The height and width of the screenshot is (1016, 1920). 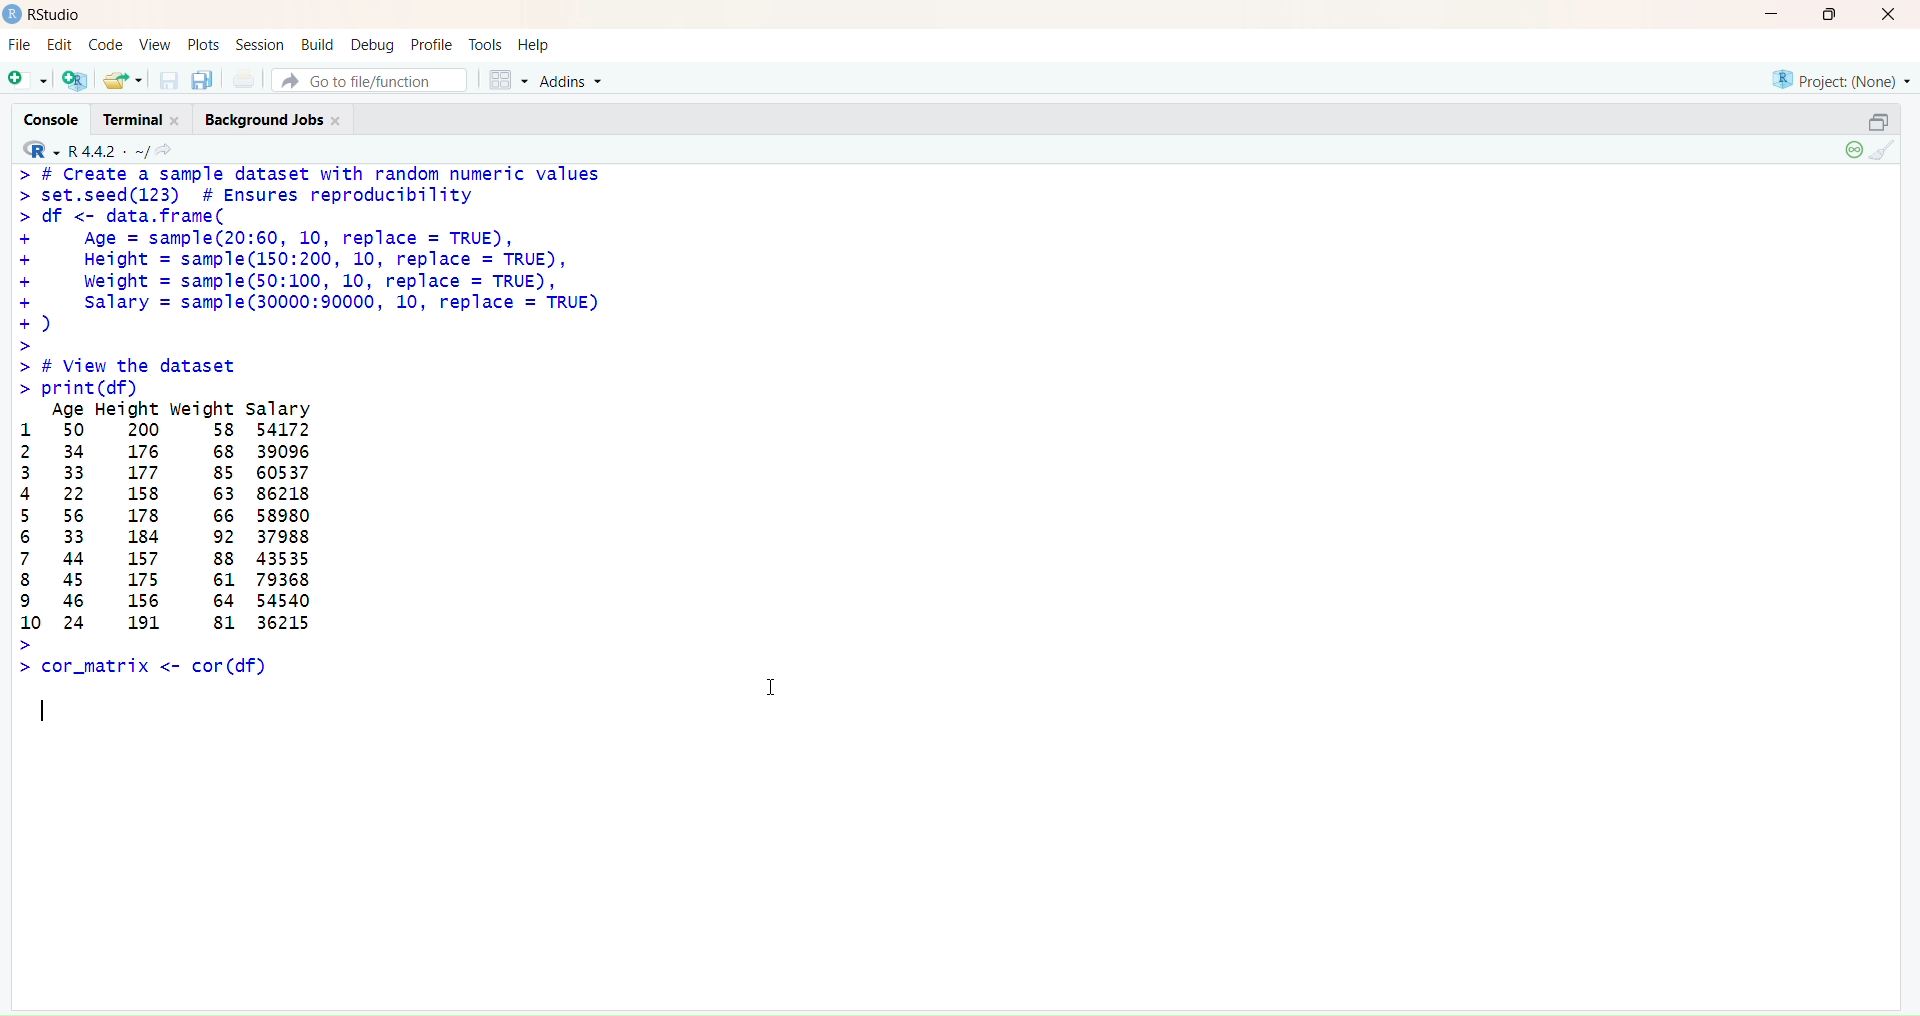 What do you see at coordinates (148, 120) in the screenshot?
I see `Terminal` at bounding box center [148, 120].